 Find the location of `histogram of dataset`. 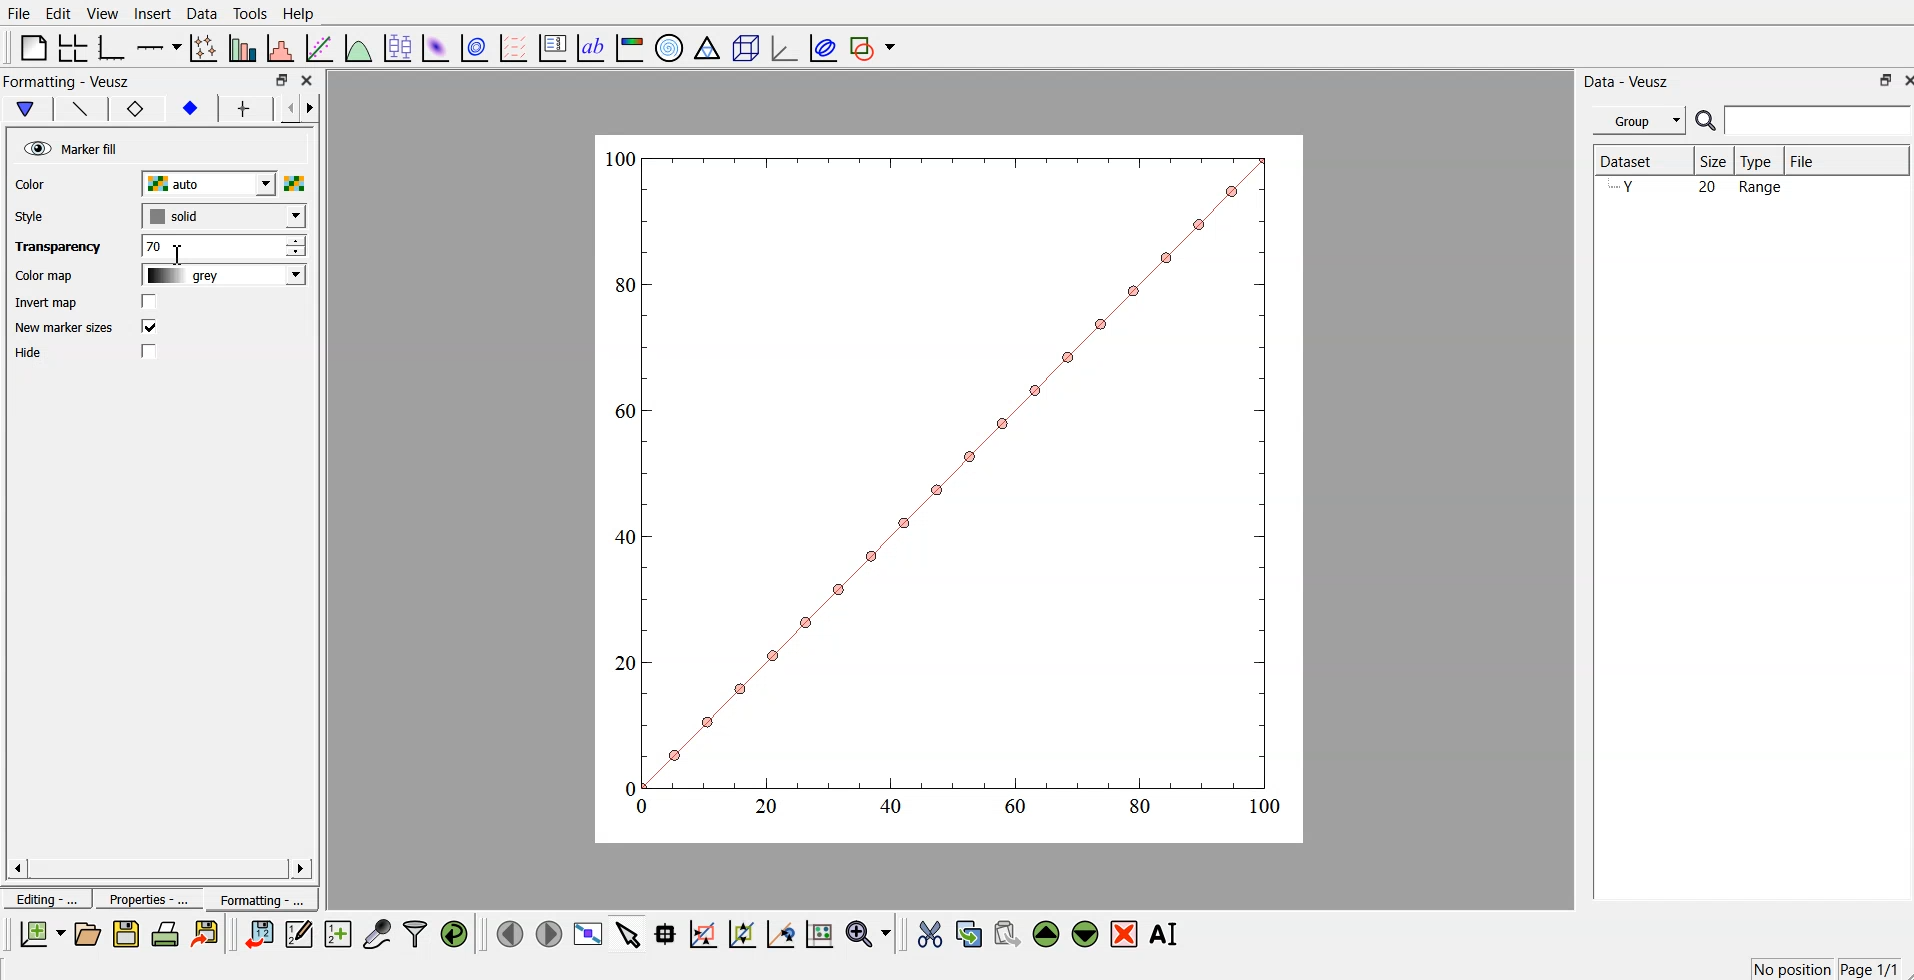

histogram of dataset is located at coordinates (282, 48).